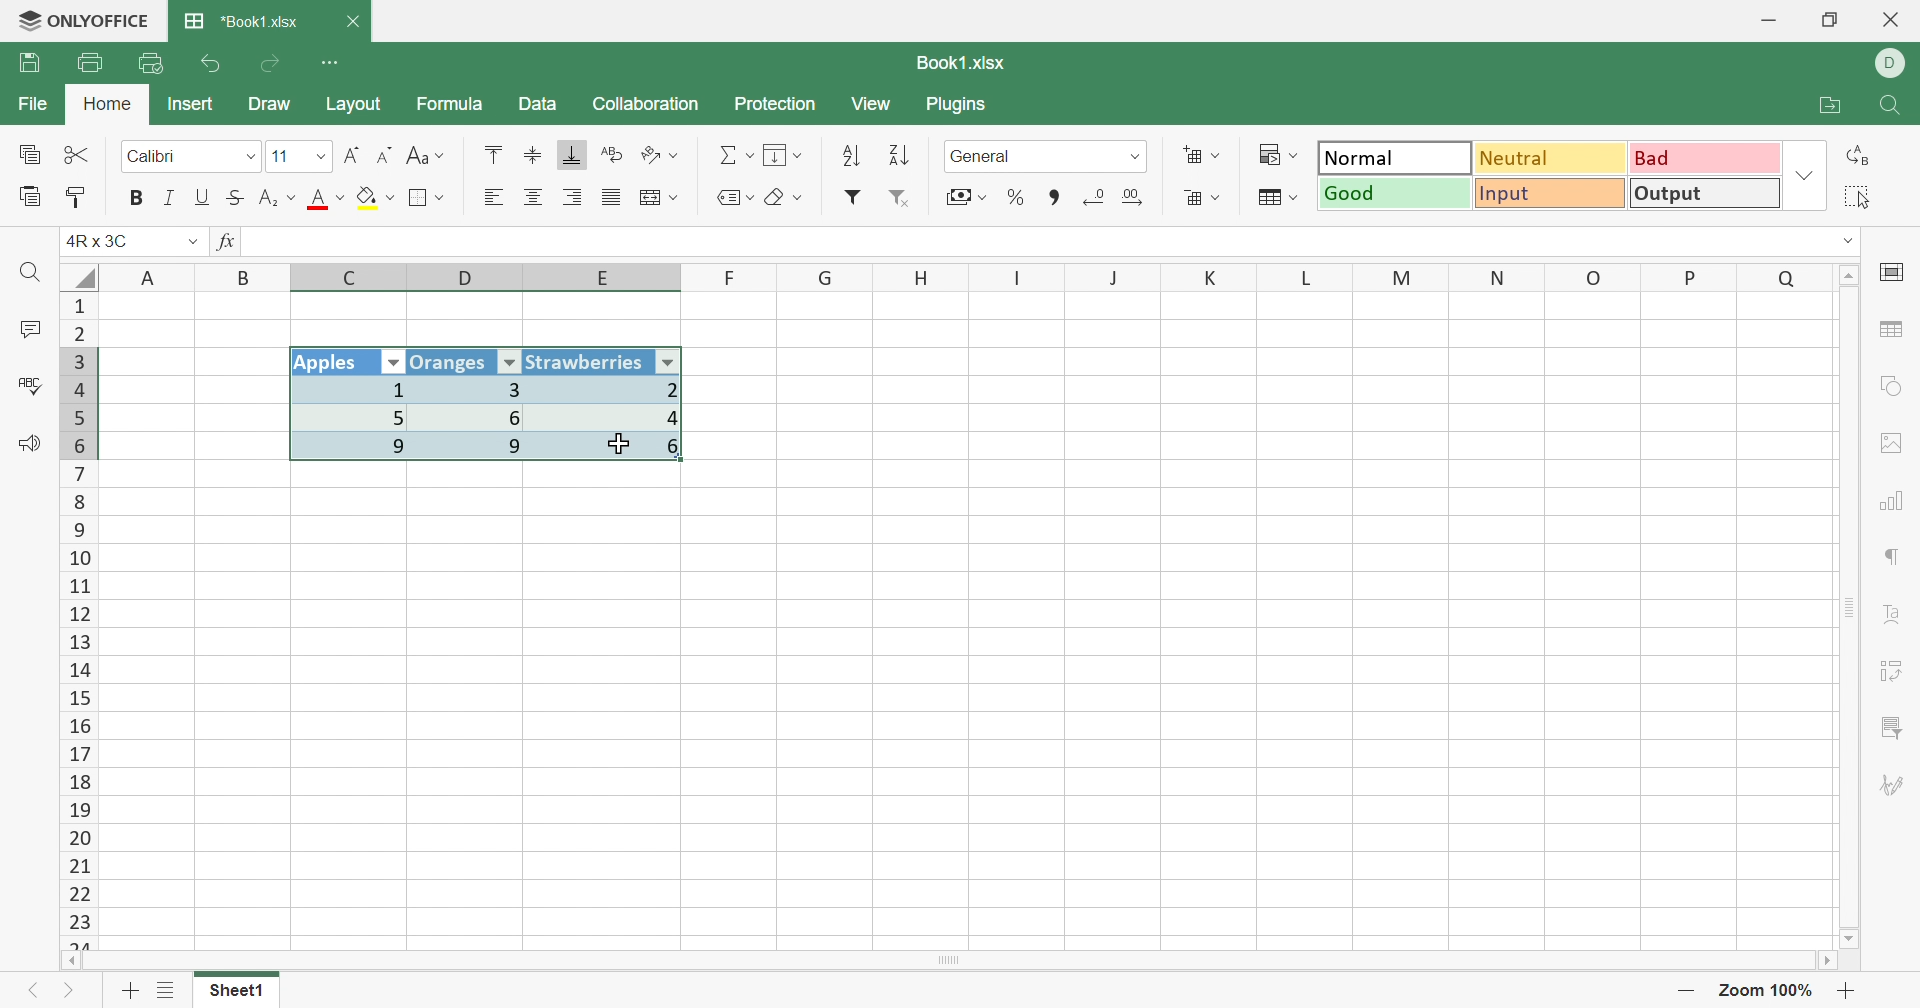 This screenshot has width=1920, height=1008. Describe the element at coordinates (1900, 667) in the screenshot. I see `Pivot table settings` at that location.